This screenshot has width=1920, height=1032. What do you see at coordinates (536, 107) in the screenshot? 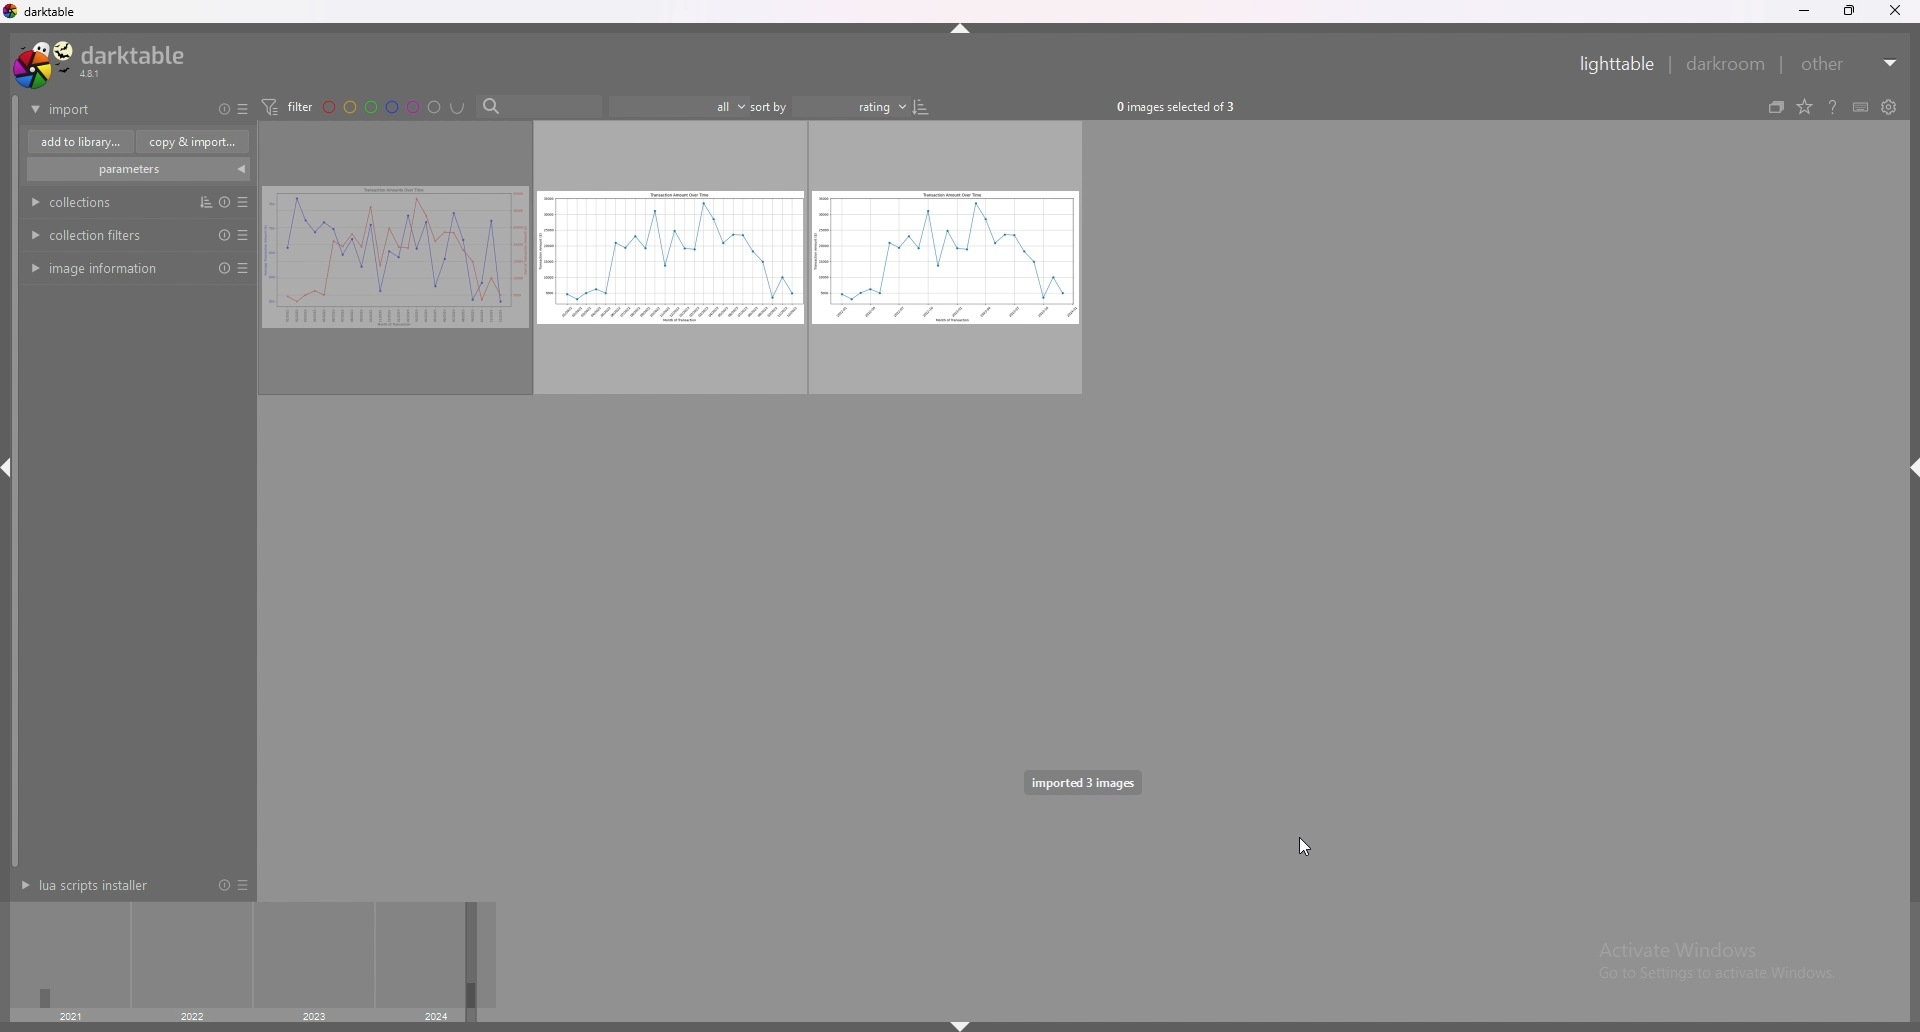
I see `search bar` at bounding box center [536, 107].